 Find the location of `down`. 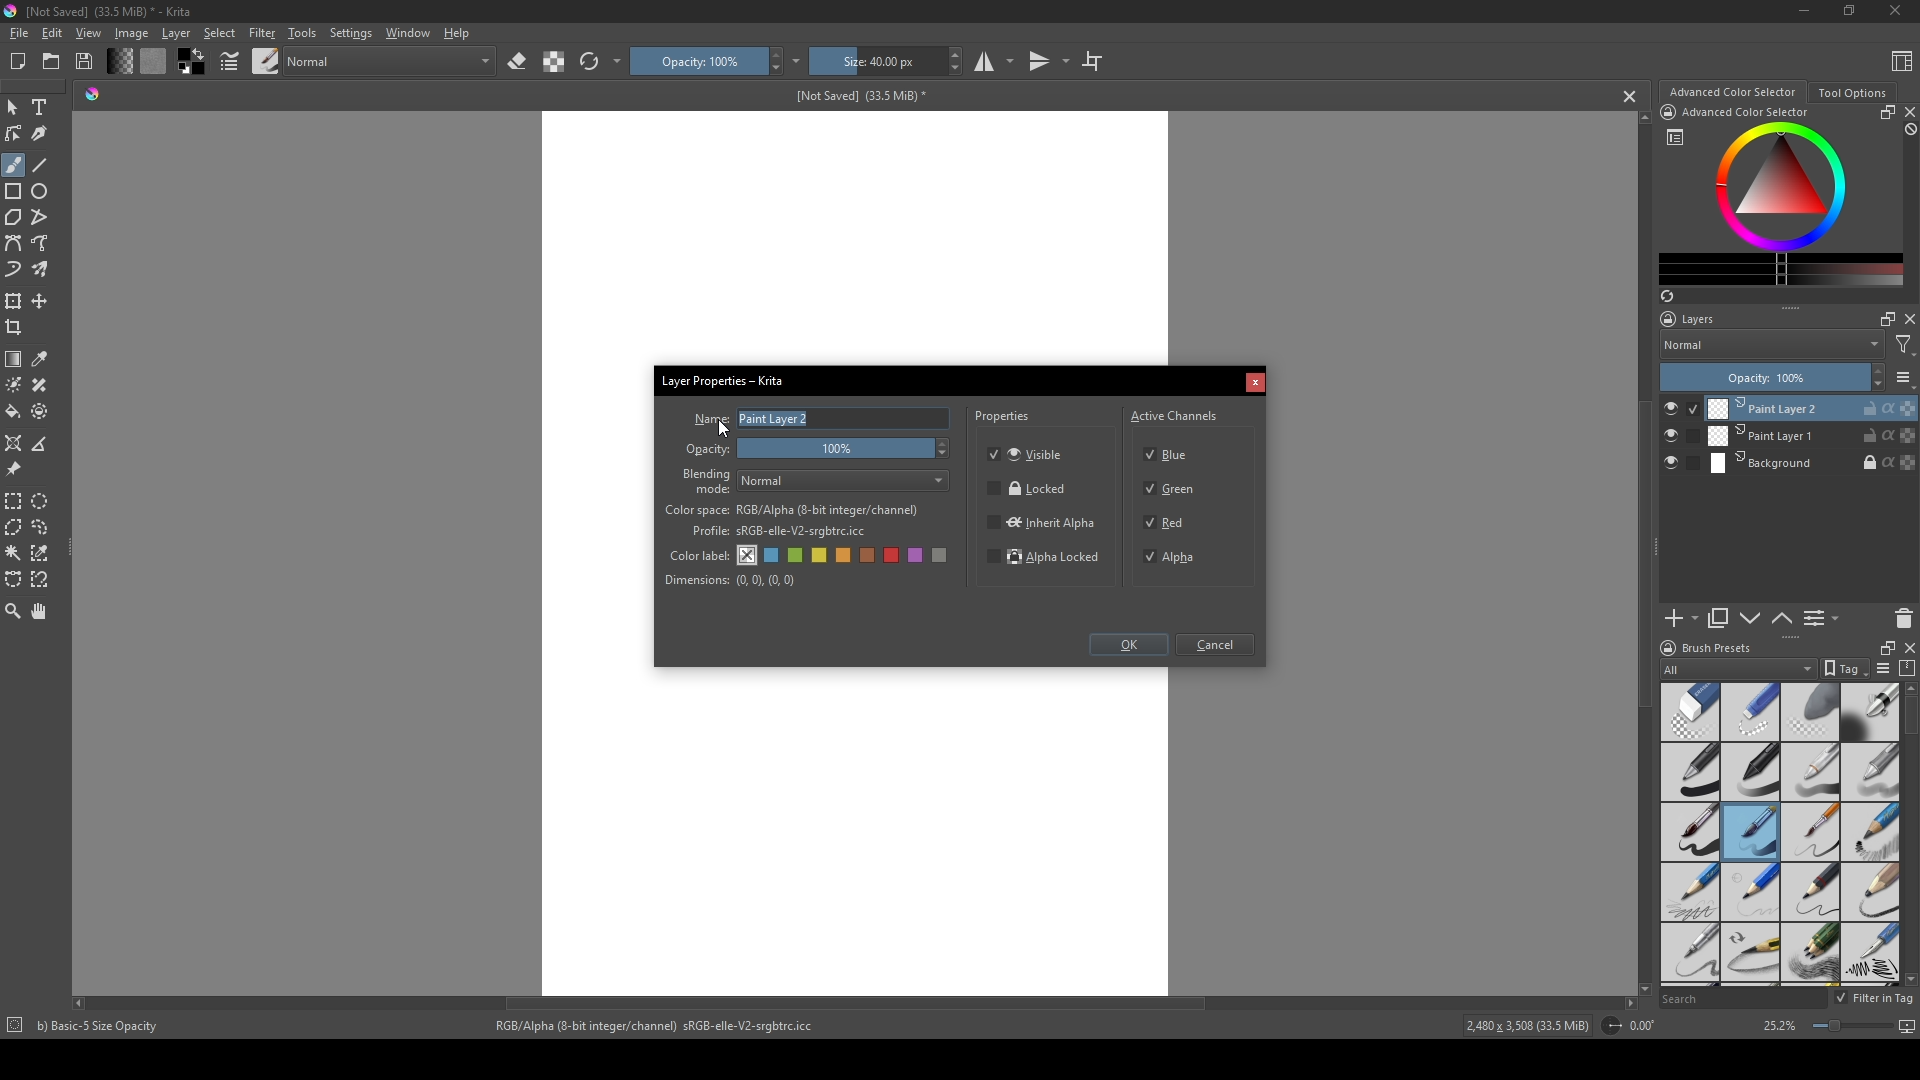

down is located at coordinates (1750, 618).